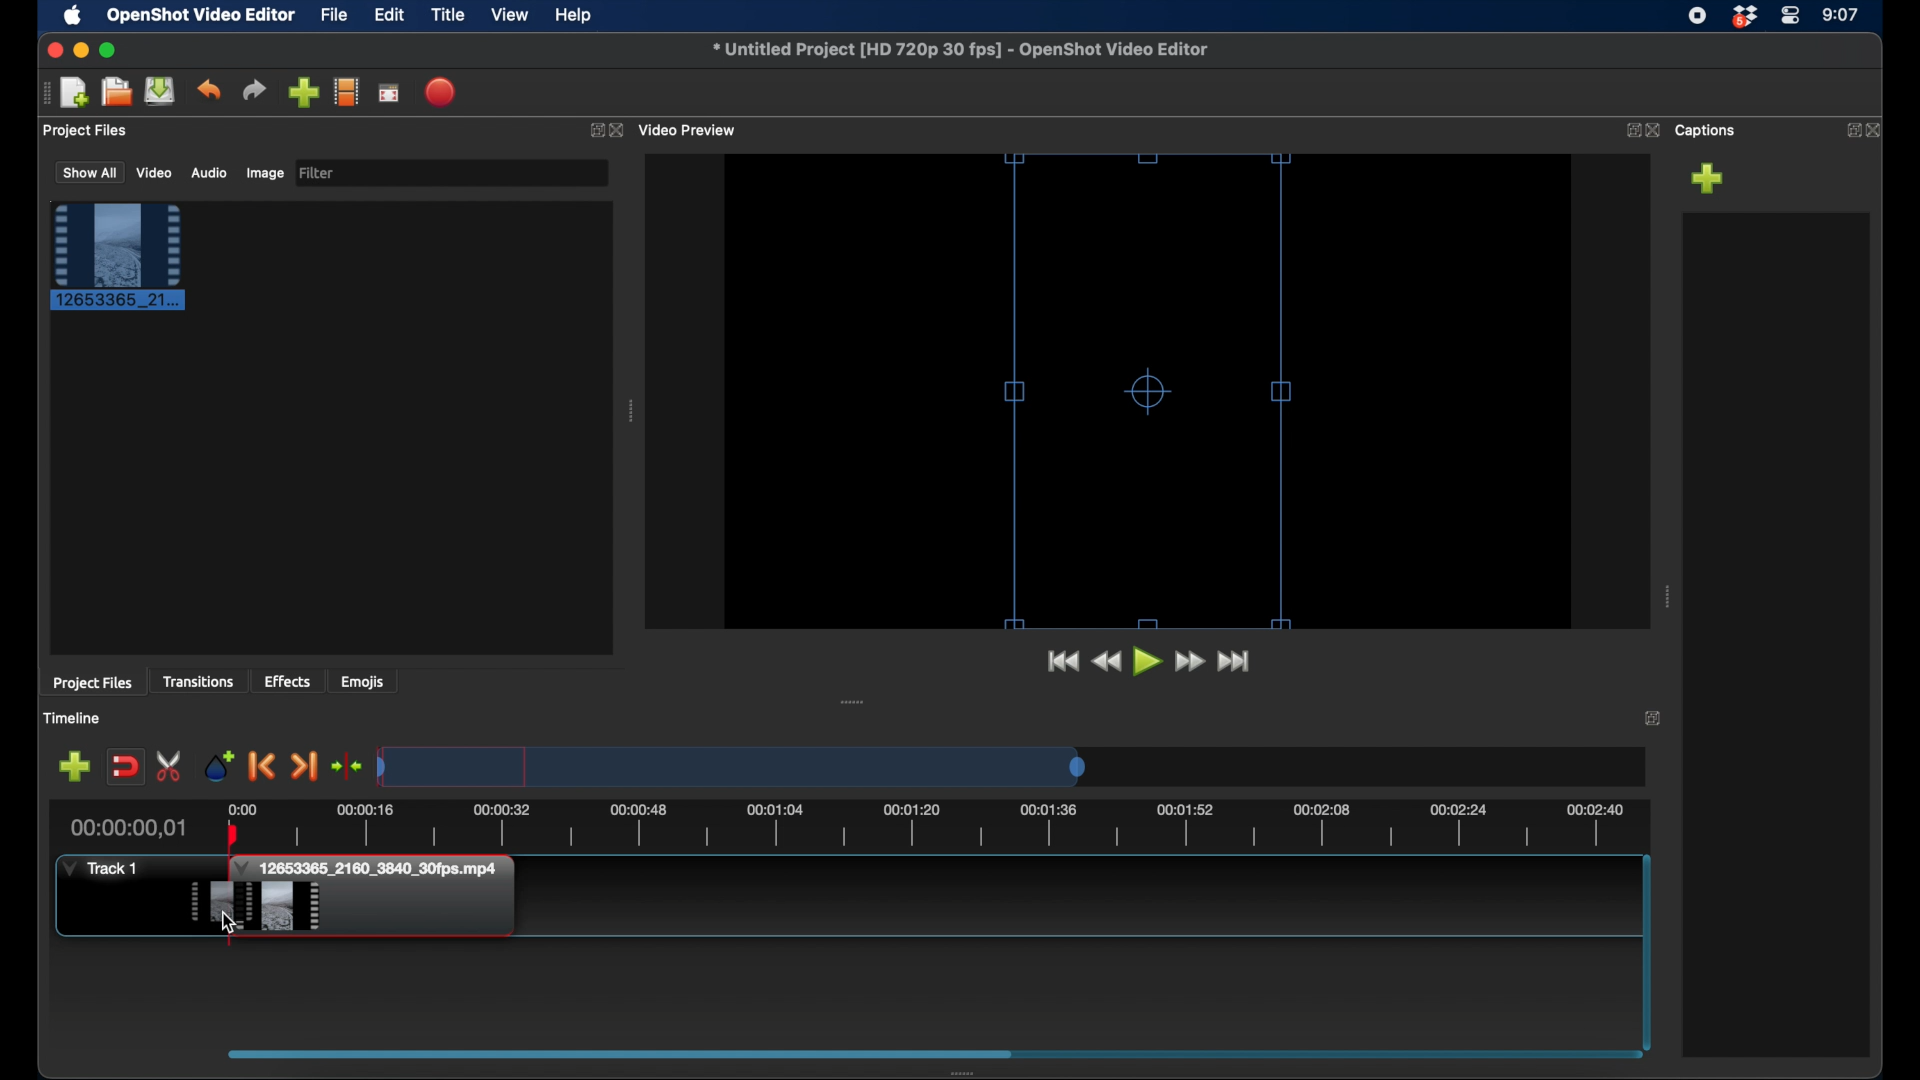 The width and height of the screenshot is (1920, 1080). What do you see at coordinates (852, 700) in the screenshot?
I see `drag handle` at bounding box center [852, 700].